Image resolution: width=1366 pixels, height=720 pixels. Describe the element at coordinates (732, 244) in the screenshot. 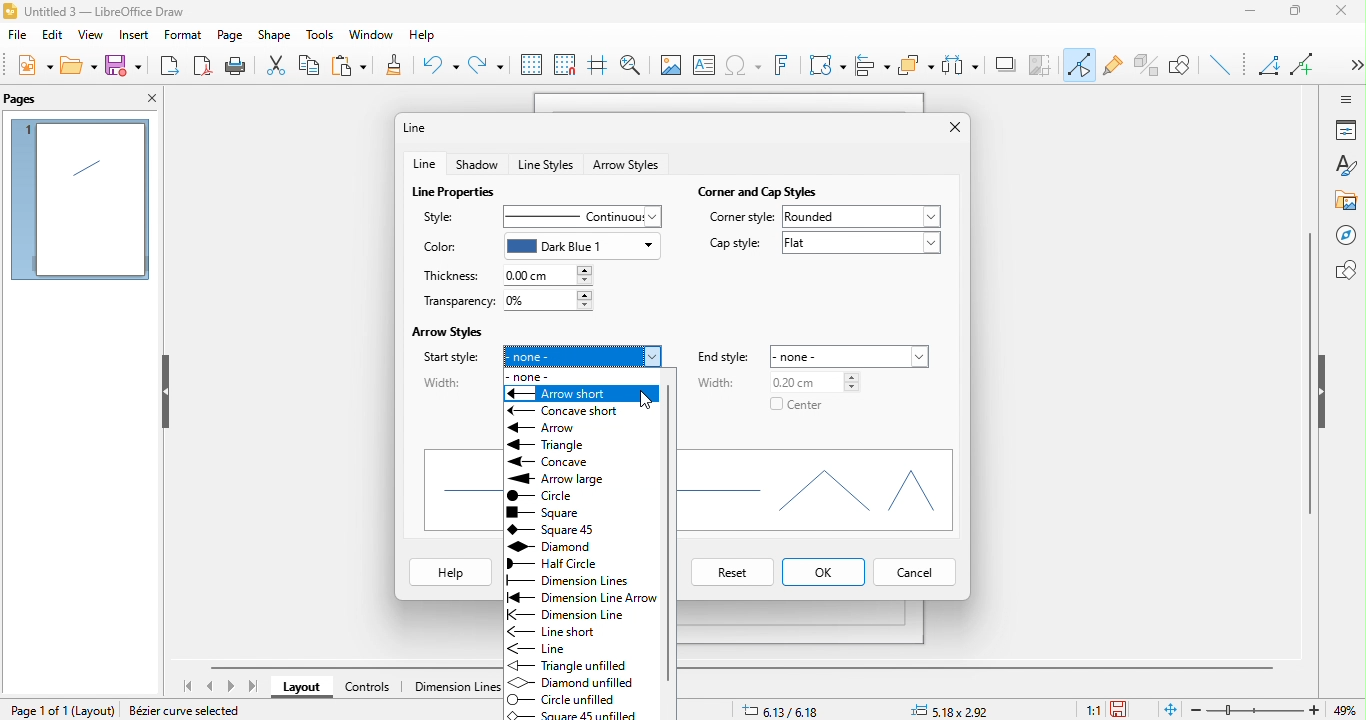

I see `cap style` at that location.